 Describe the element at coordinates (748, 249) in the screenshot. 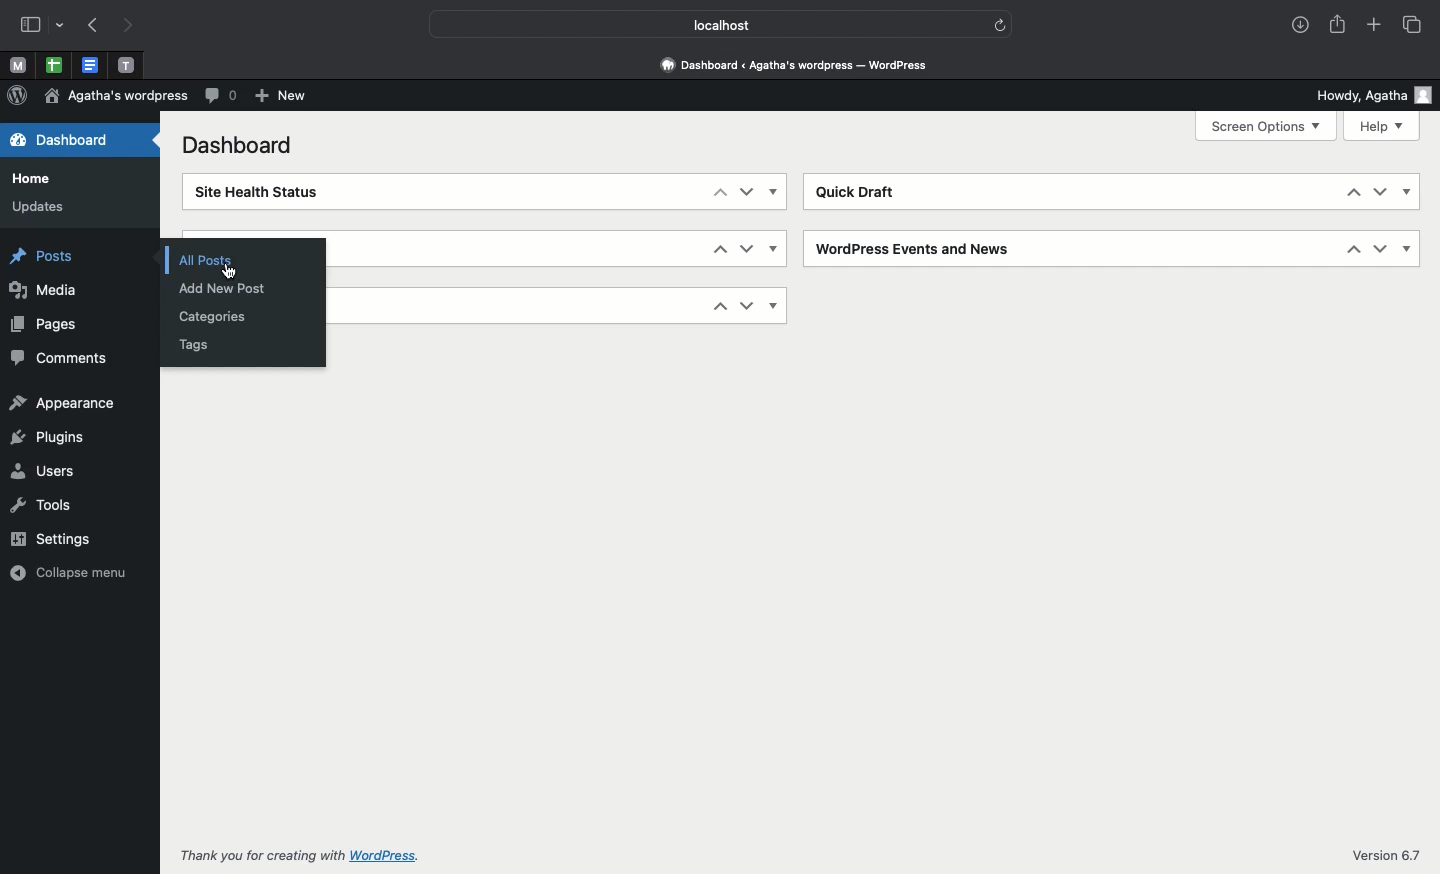

I see `Down` at that location.